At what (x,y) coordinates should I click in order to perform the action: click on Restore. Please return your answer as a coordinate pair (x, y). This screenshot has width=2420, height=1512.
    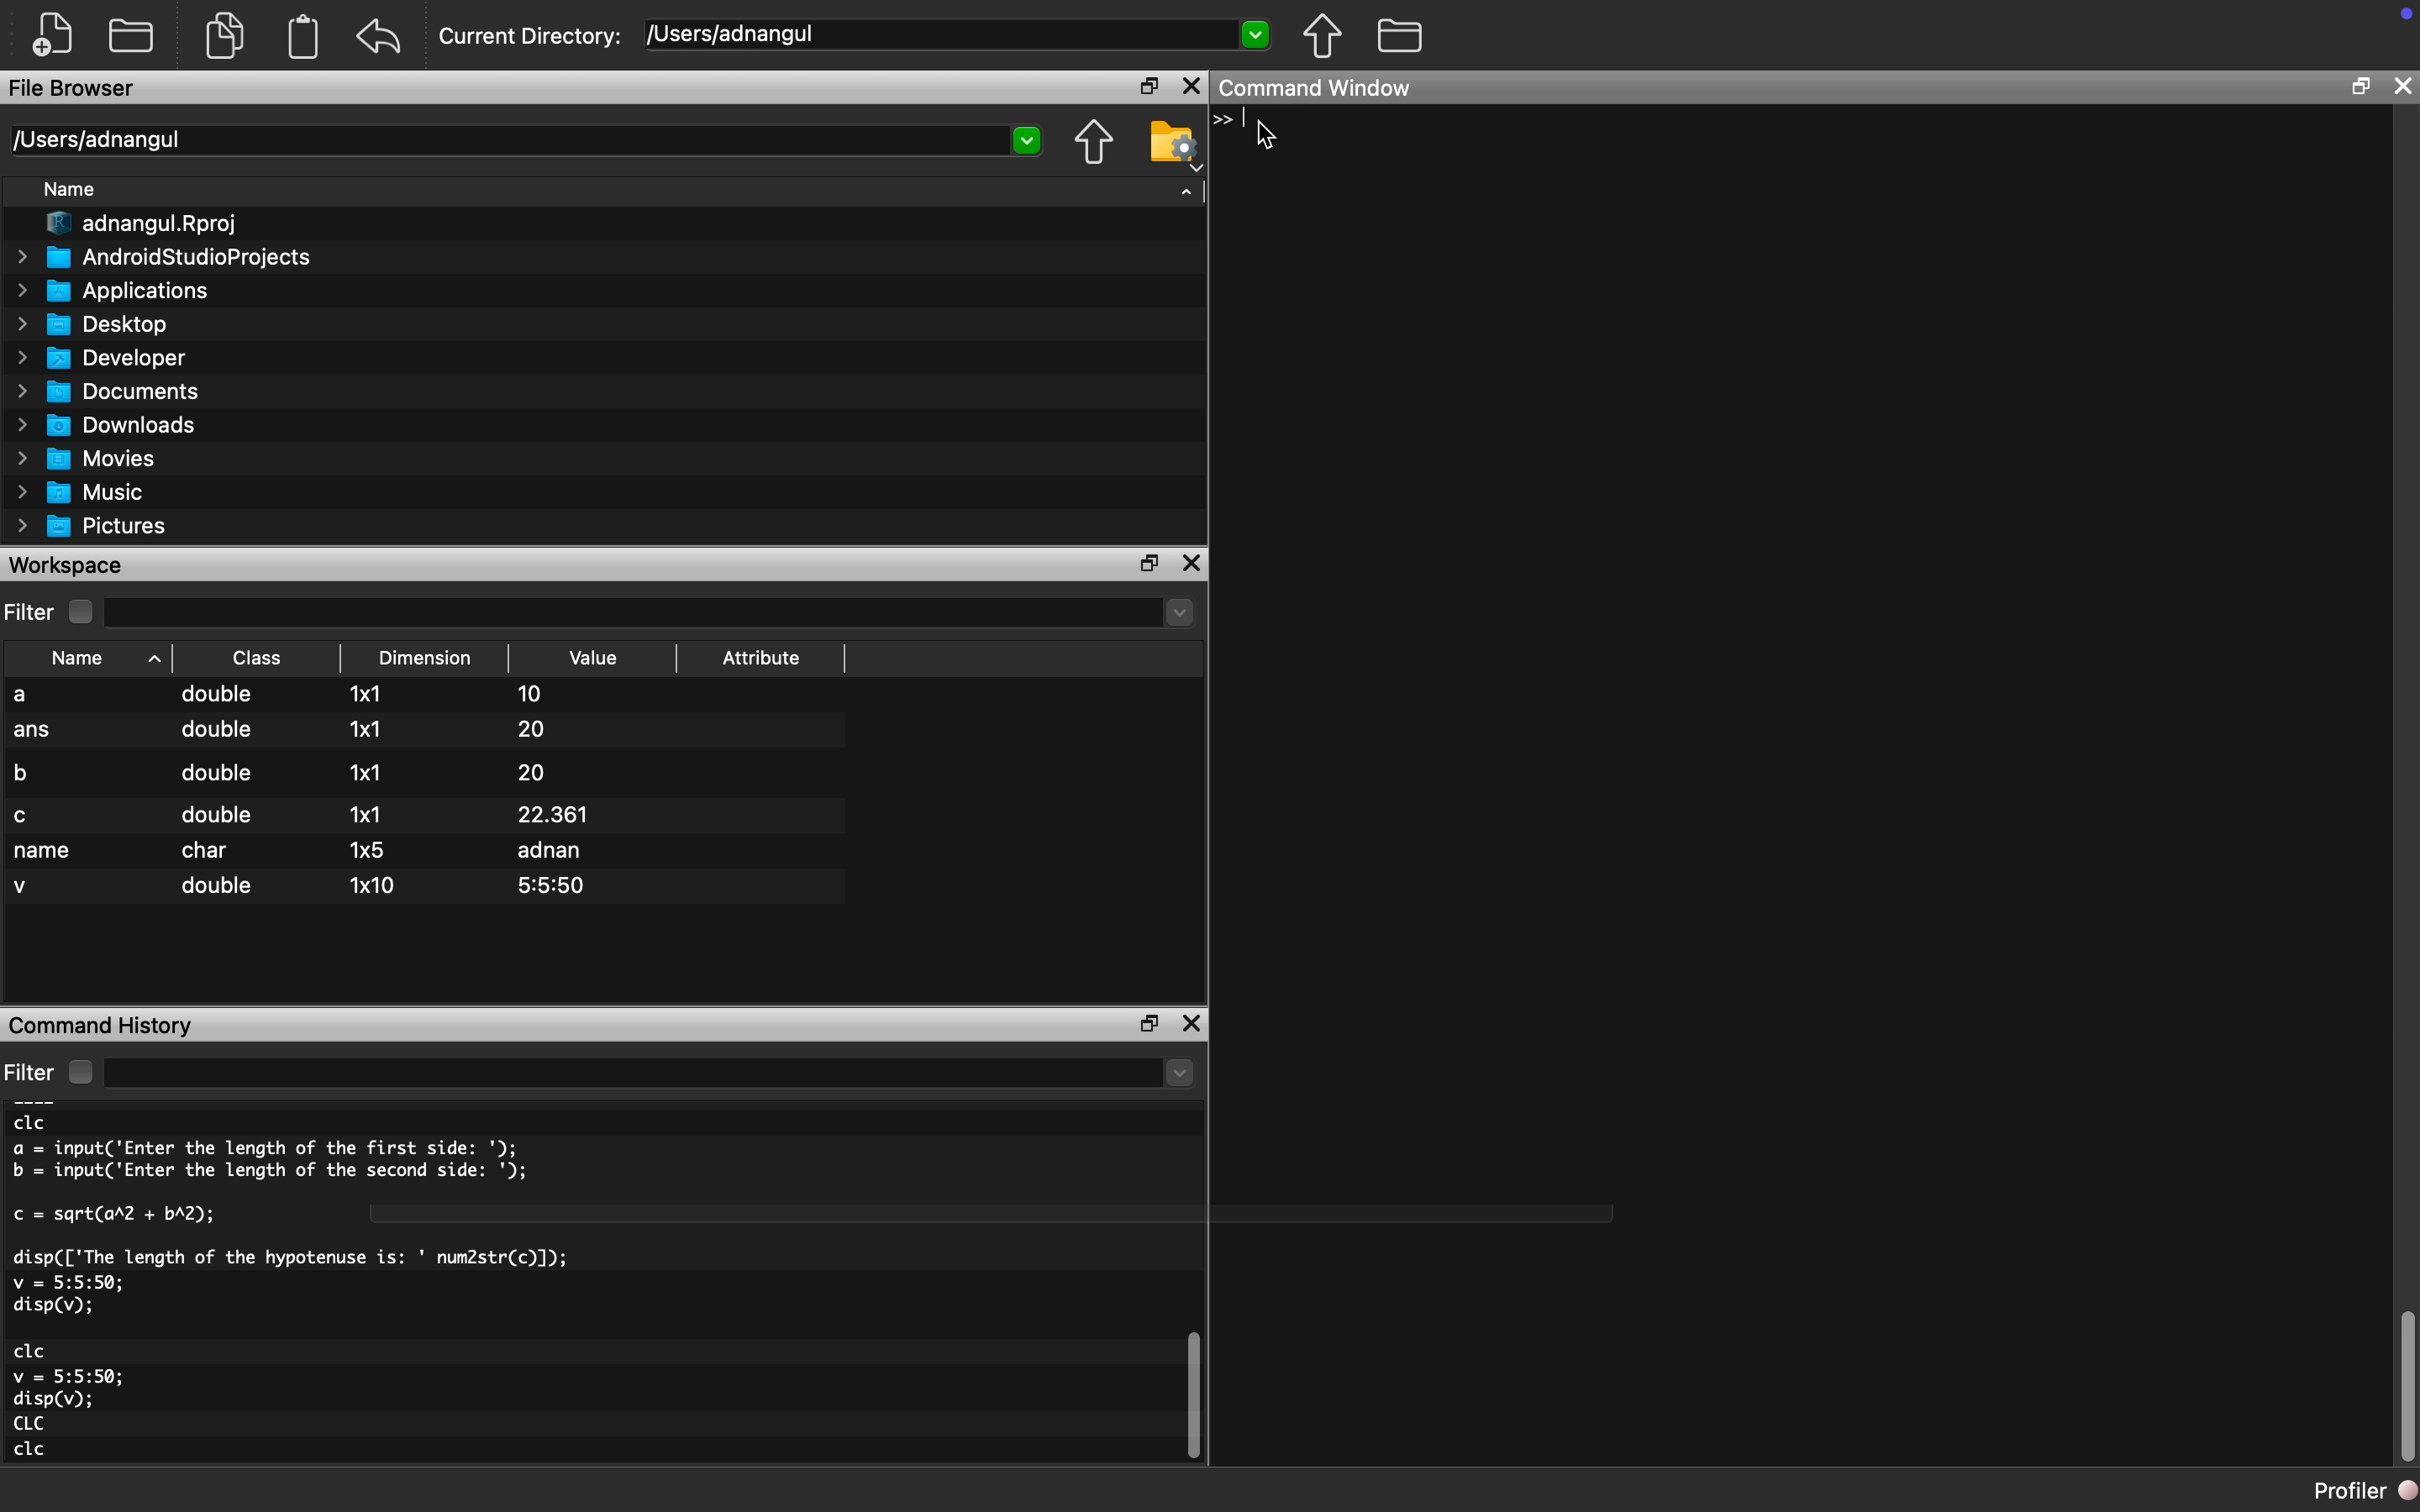
    Looking at the image, I should click on (1140, 1020).